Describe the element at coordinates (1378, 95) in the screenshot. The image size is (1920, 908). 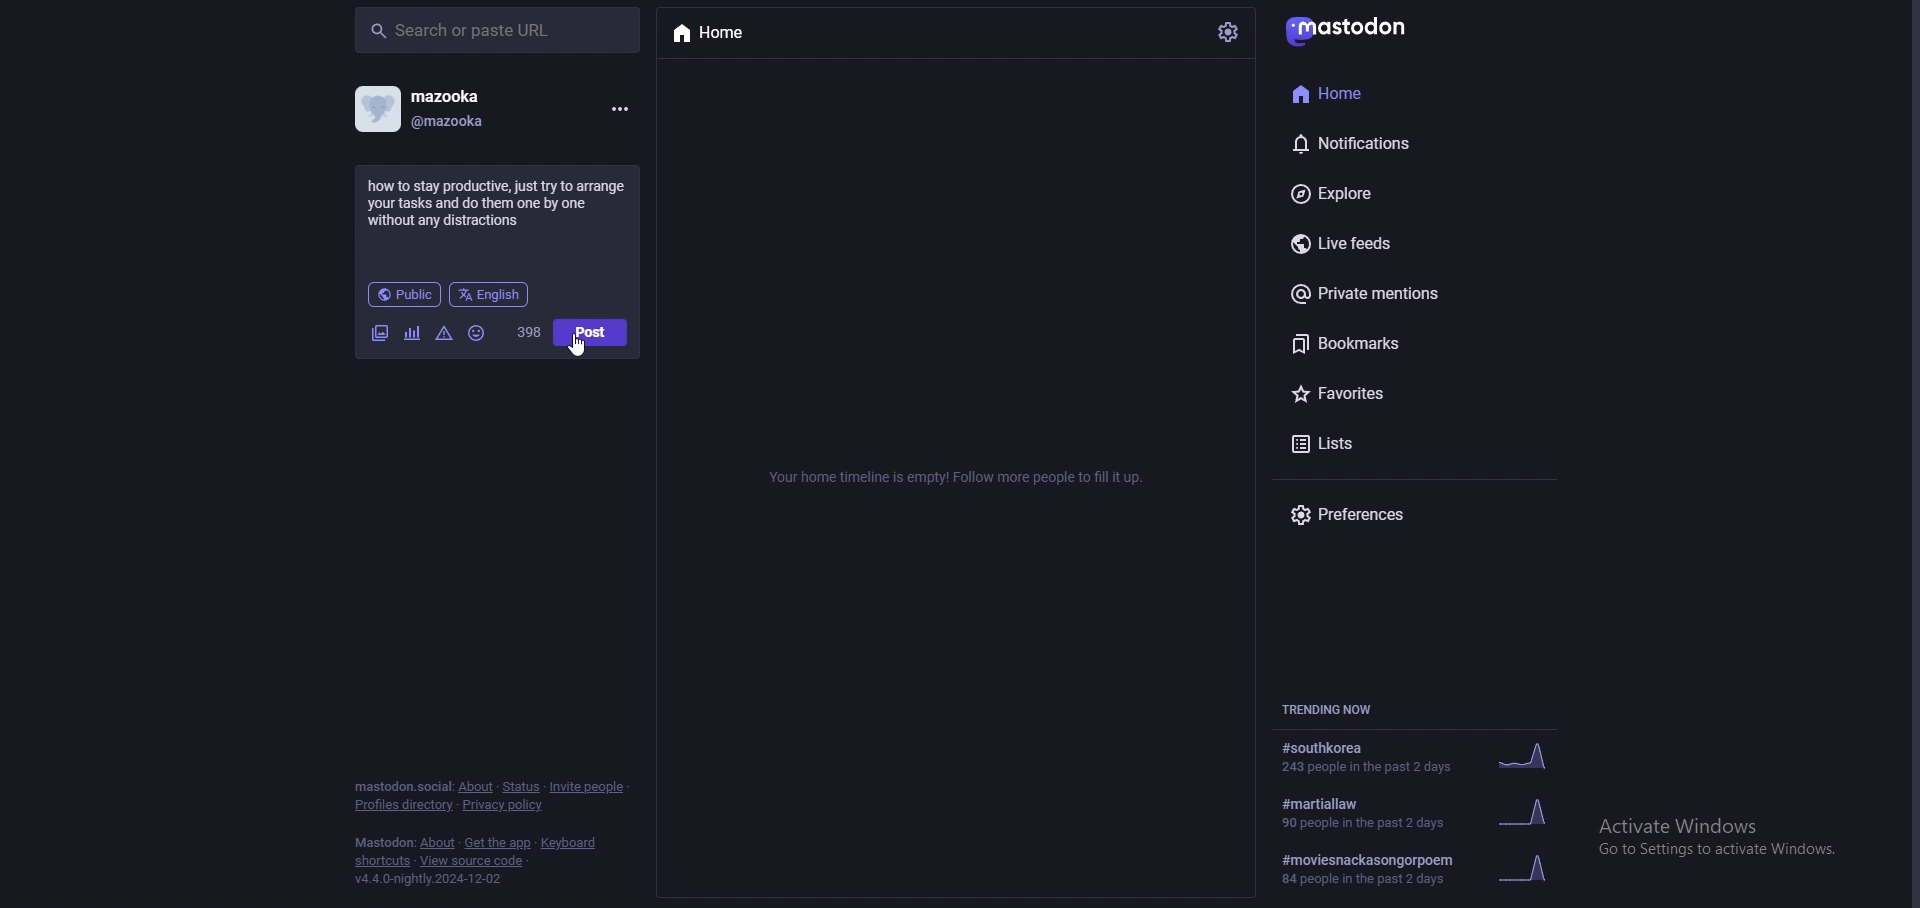
I see `home` at that location.